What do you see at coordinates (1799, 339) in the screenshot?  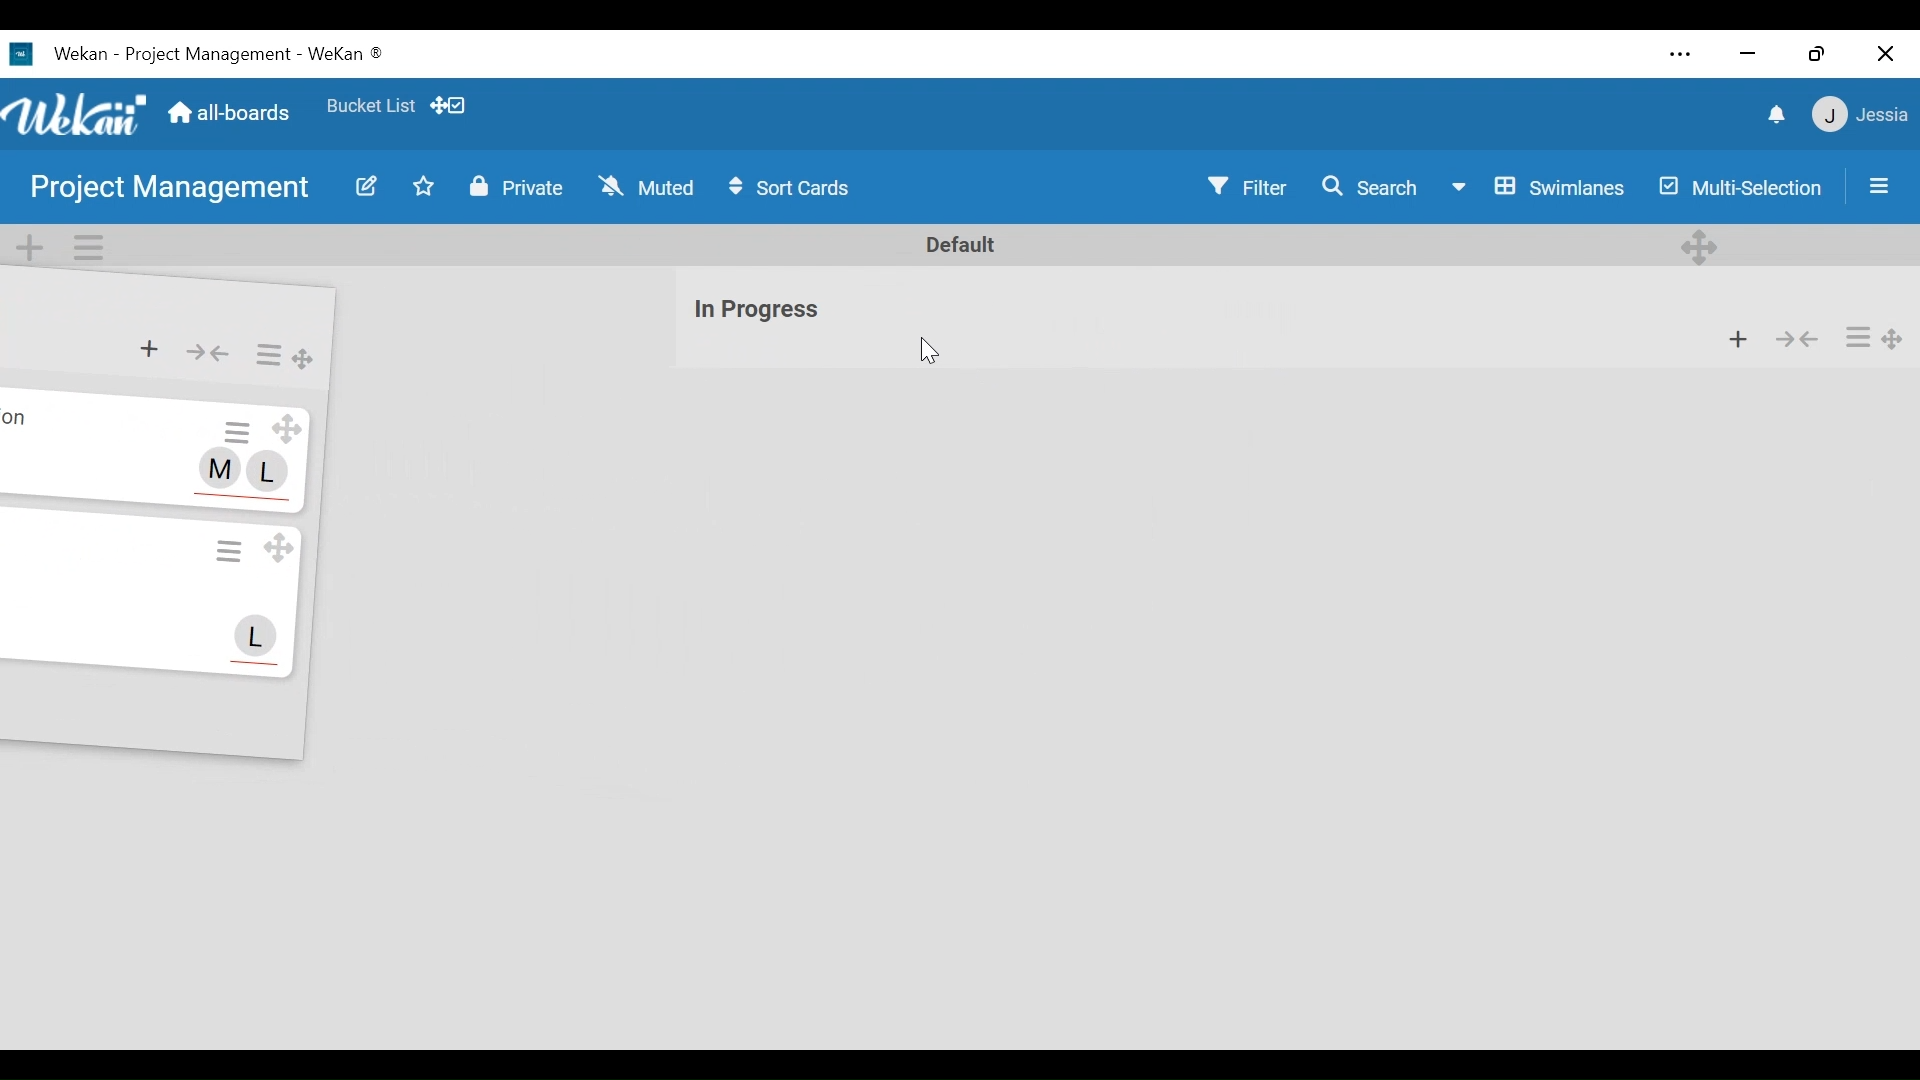 I see `Collapse` at bounding box center [1799, 339].